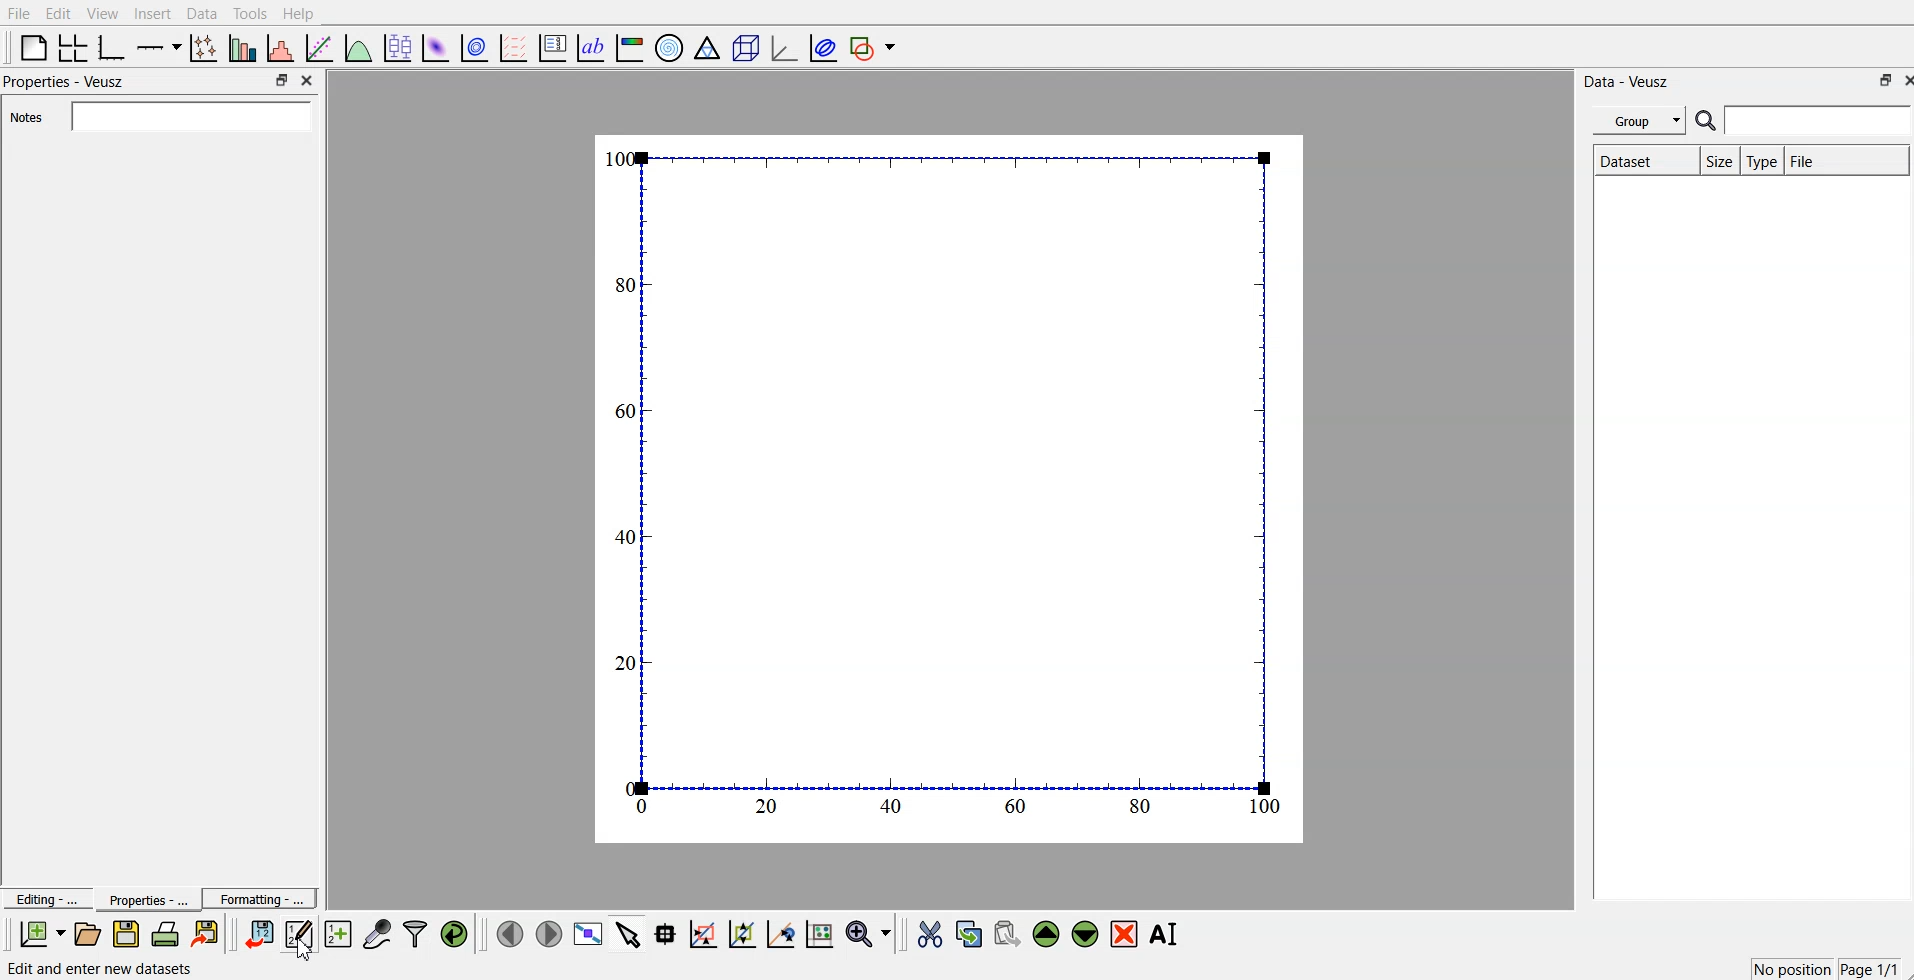  Describe the element at coordinates (591, 48) in the screenshot. I see `text label` at that location.